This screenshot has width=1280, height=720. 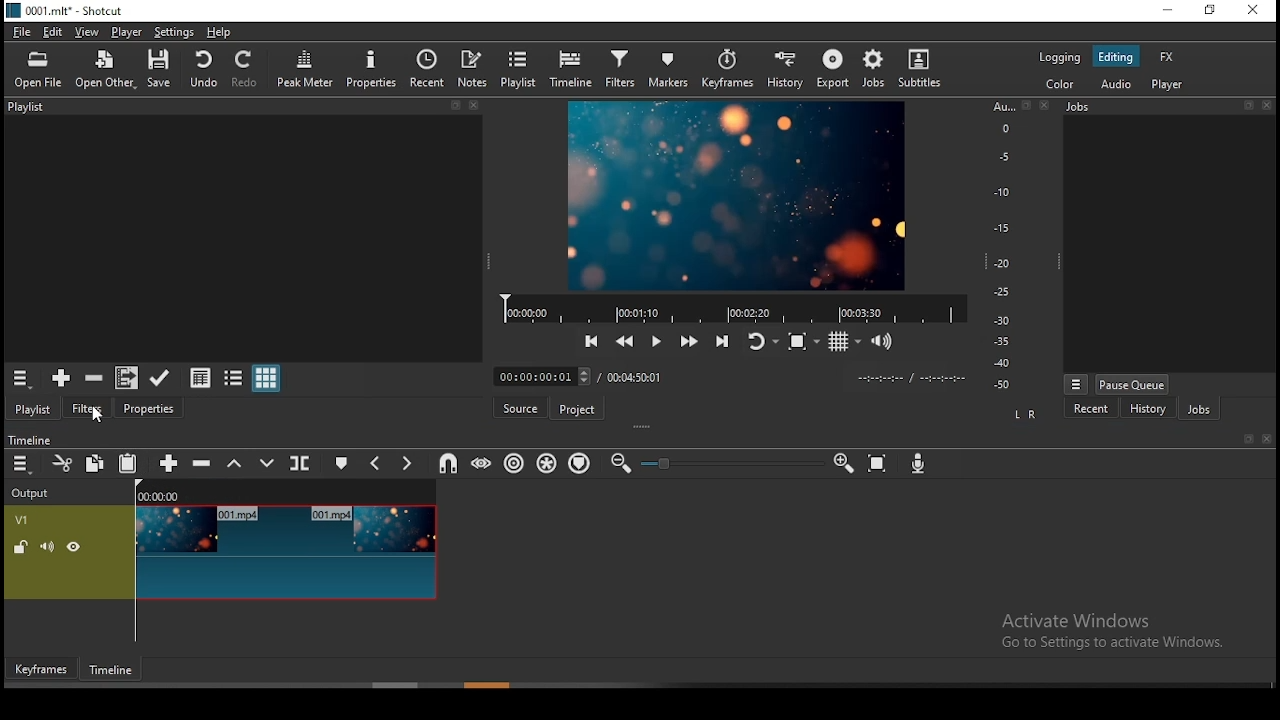 What do you see at coordinates (165, 72) in the screenshot?
I see `save` at bounding box center [165, 72].